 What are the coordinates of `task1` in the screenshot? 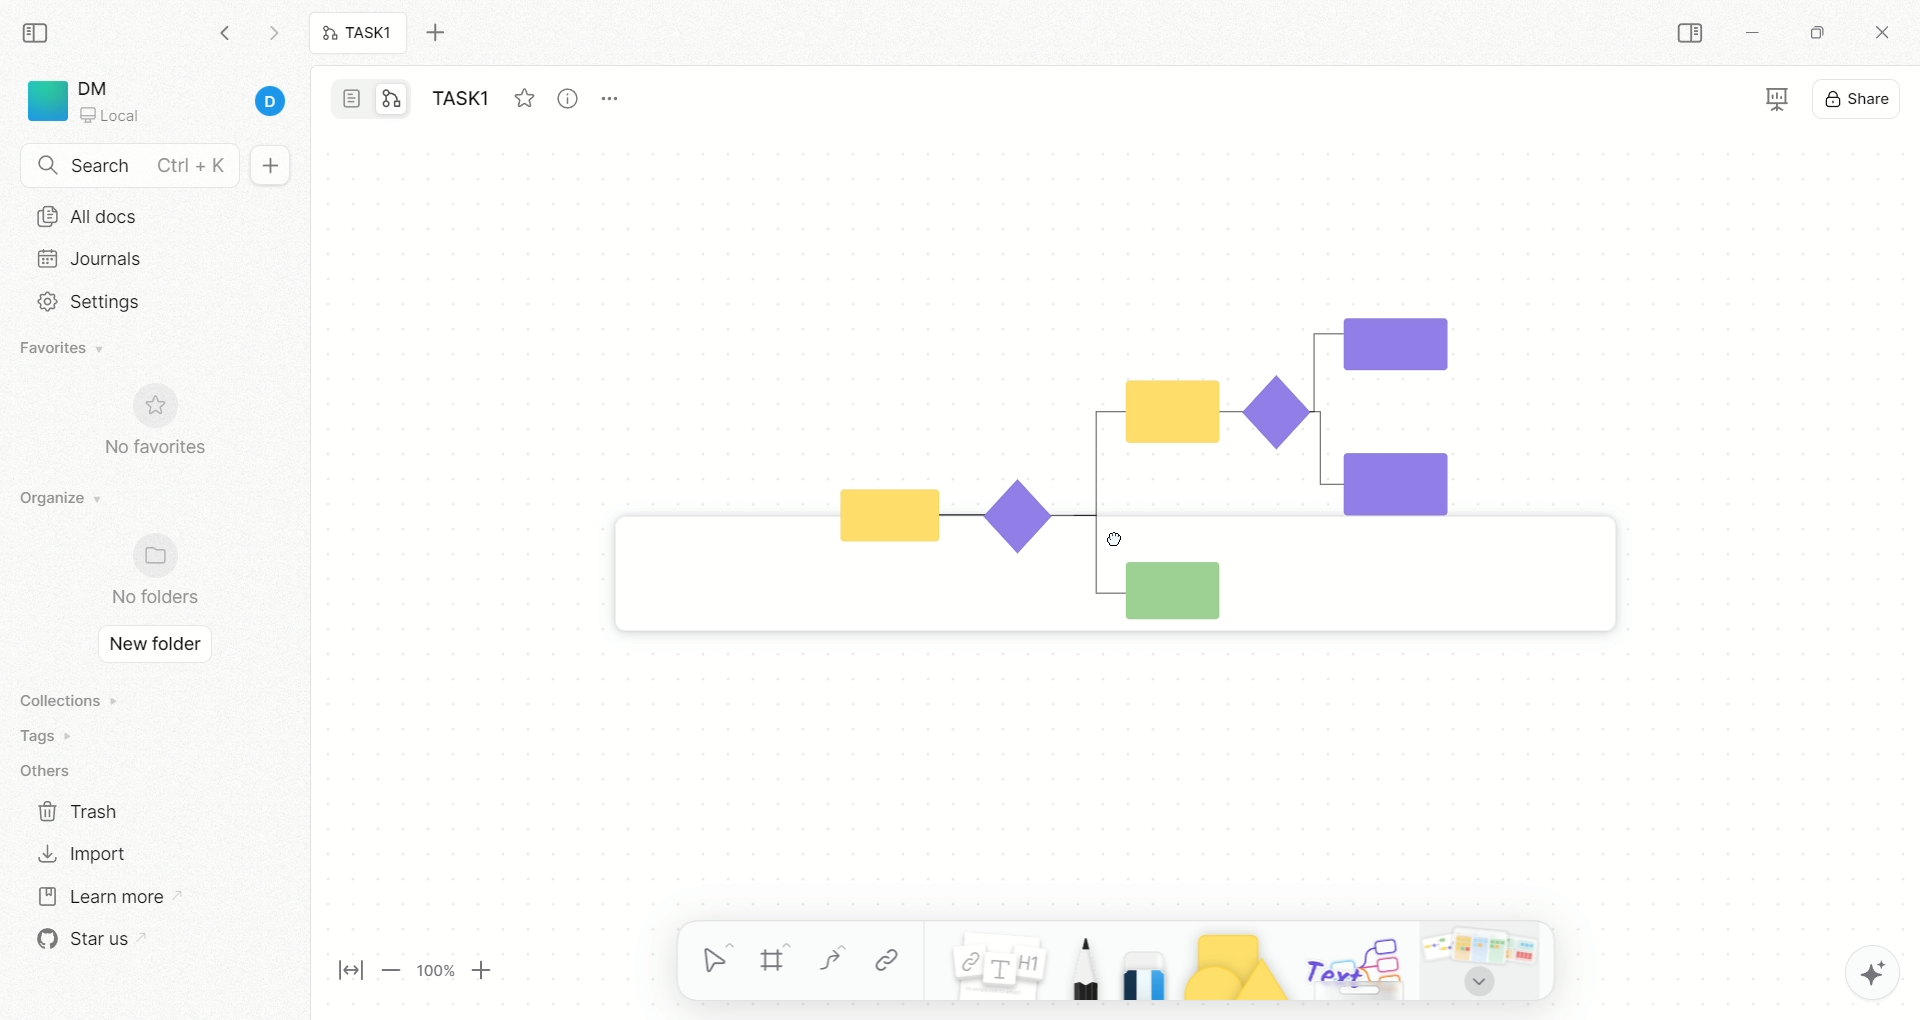 It's located at (466, 101).